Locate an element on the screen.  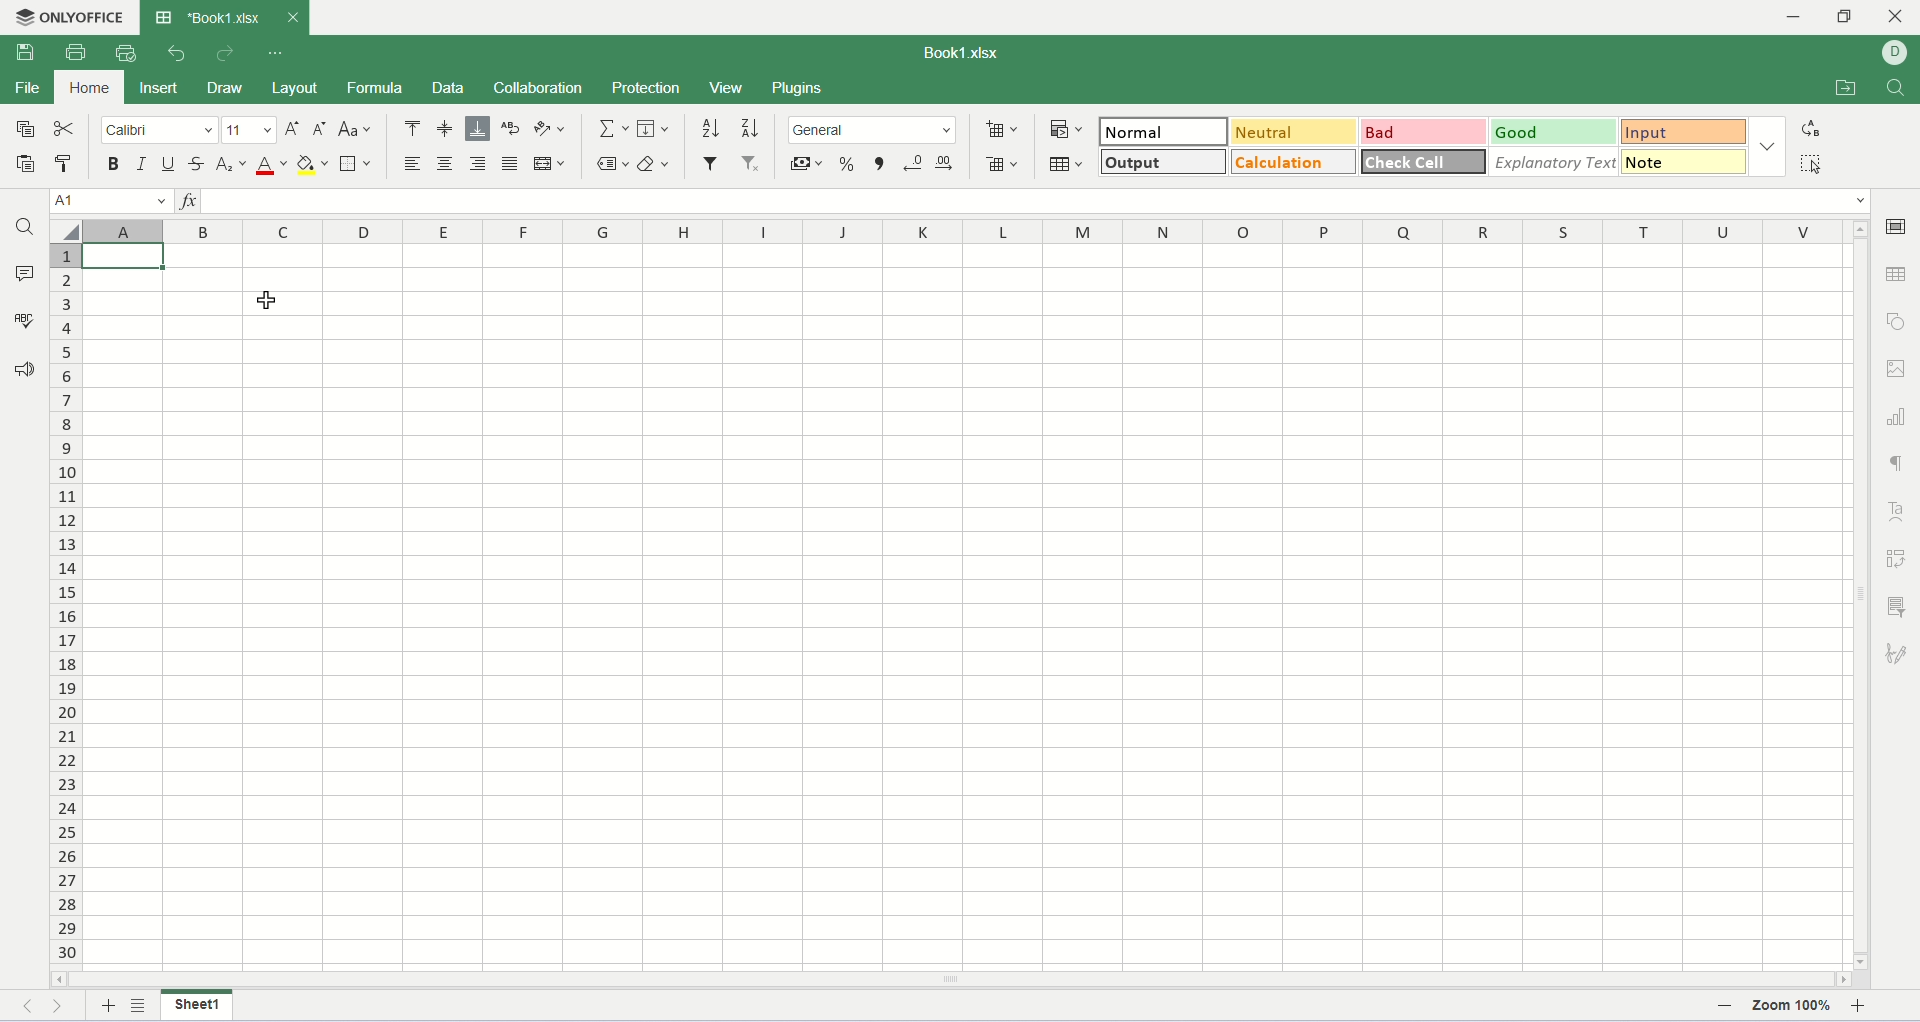
wrap text is located at coordinates (511, 127).